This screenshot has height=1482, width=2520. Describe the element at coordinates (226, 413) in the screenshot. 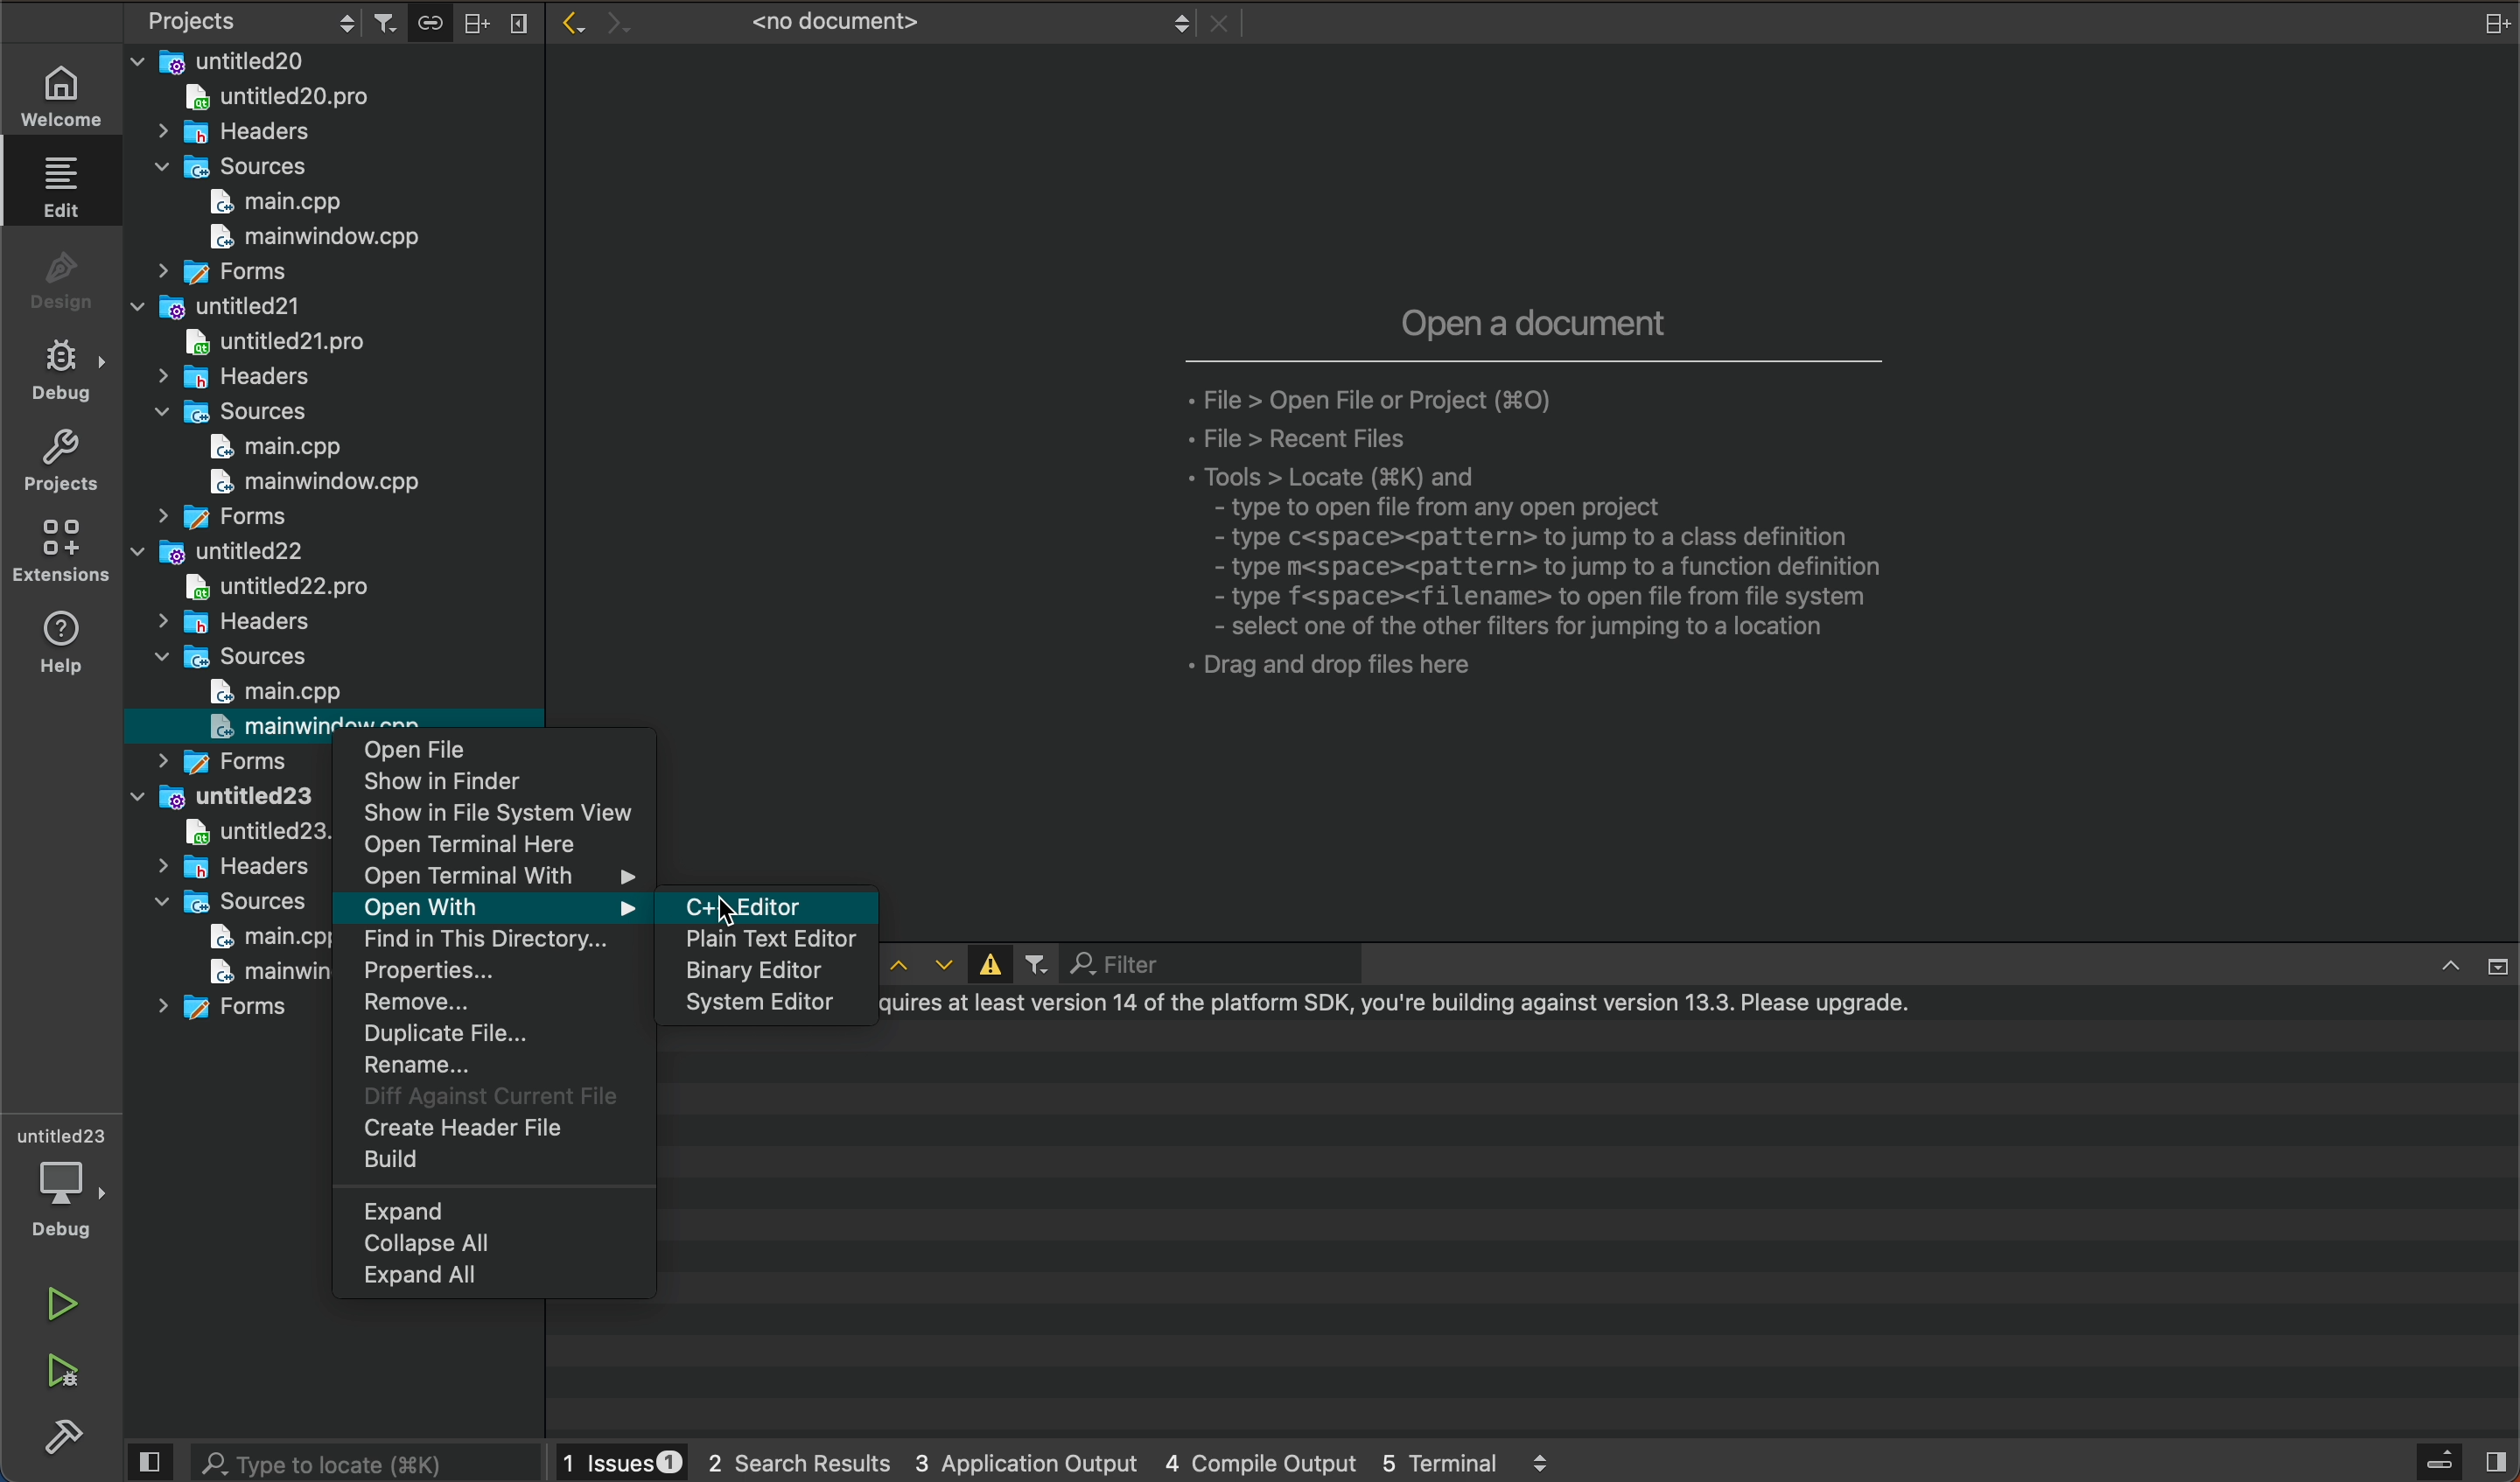

I see `sources` at that location.